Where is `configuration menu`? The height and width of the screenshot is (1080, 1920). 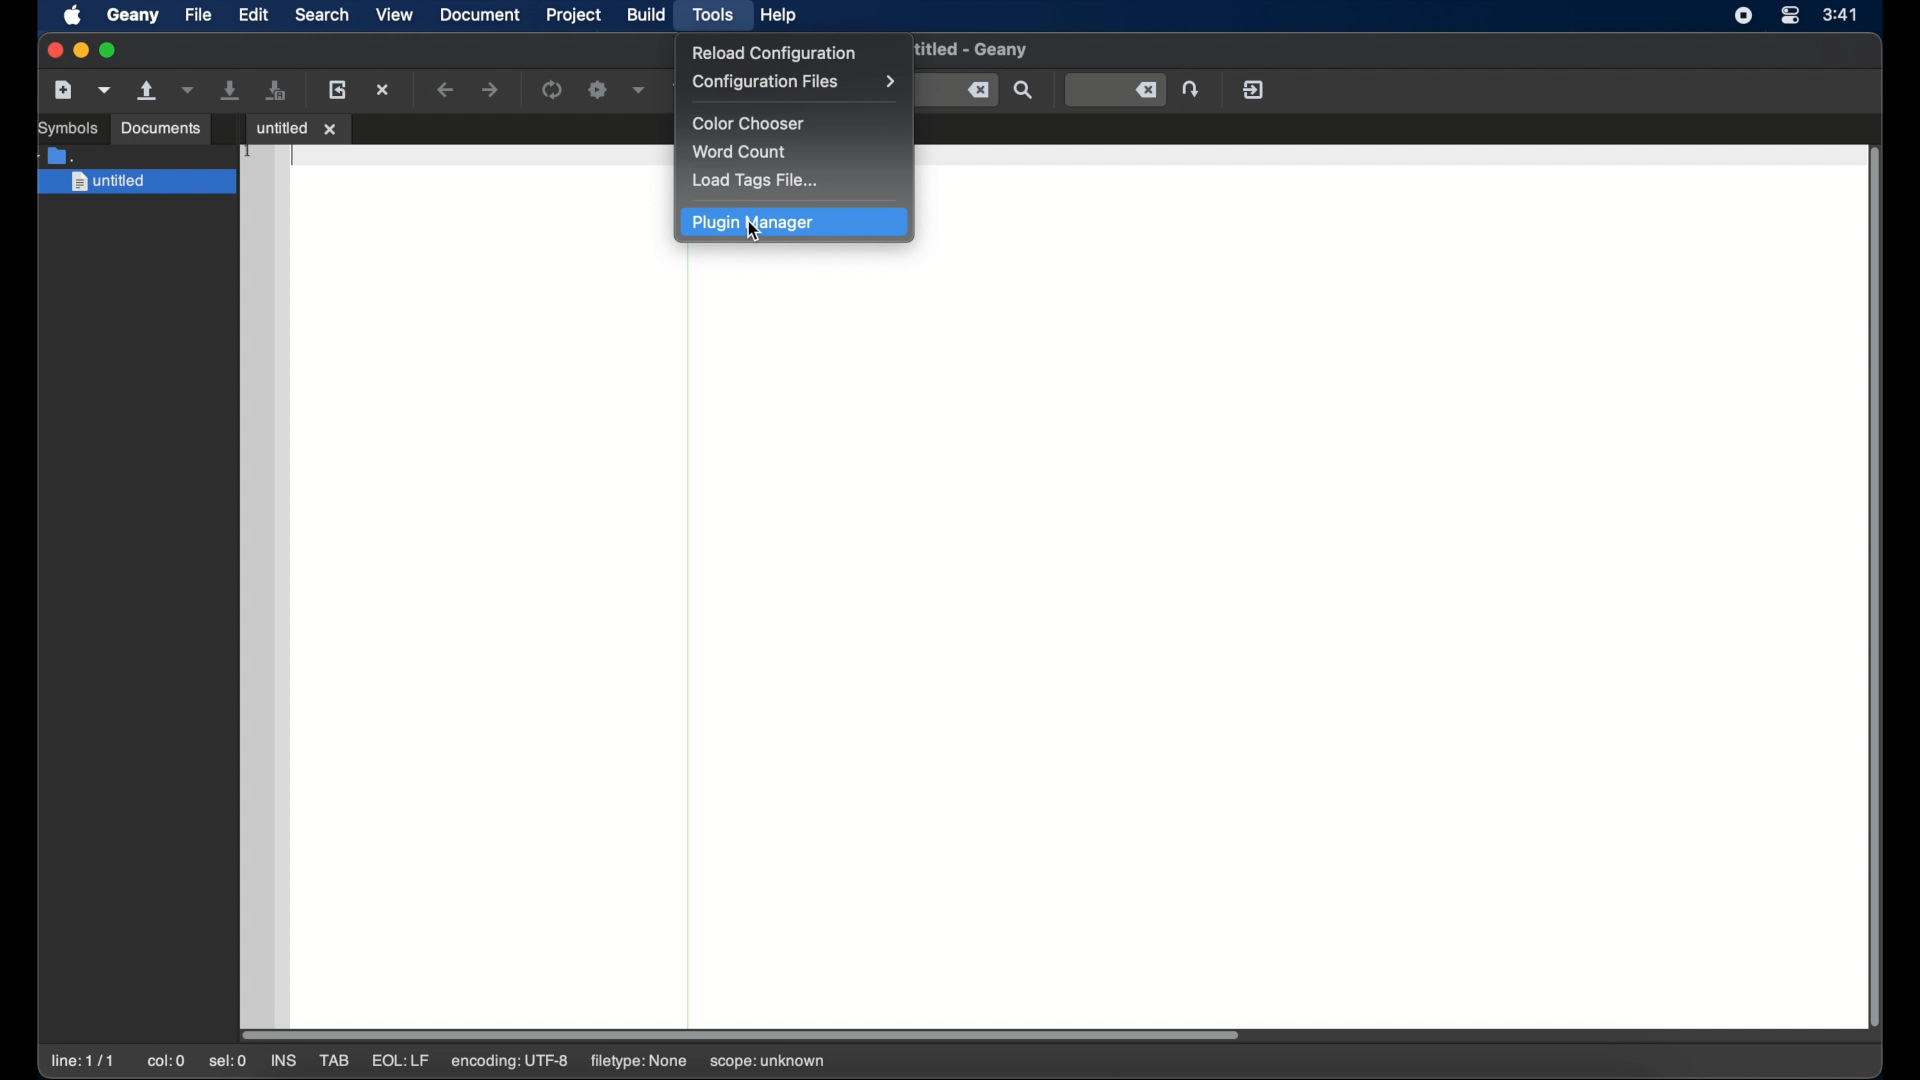 configuration menu is located at coordinates (792, 82).